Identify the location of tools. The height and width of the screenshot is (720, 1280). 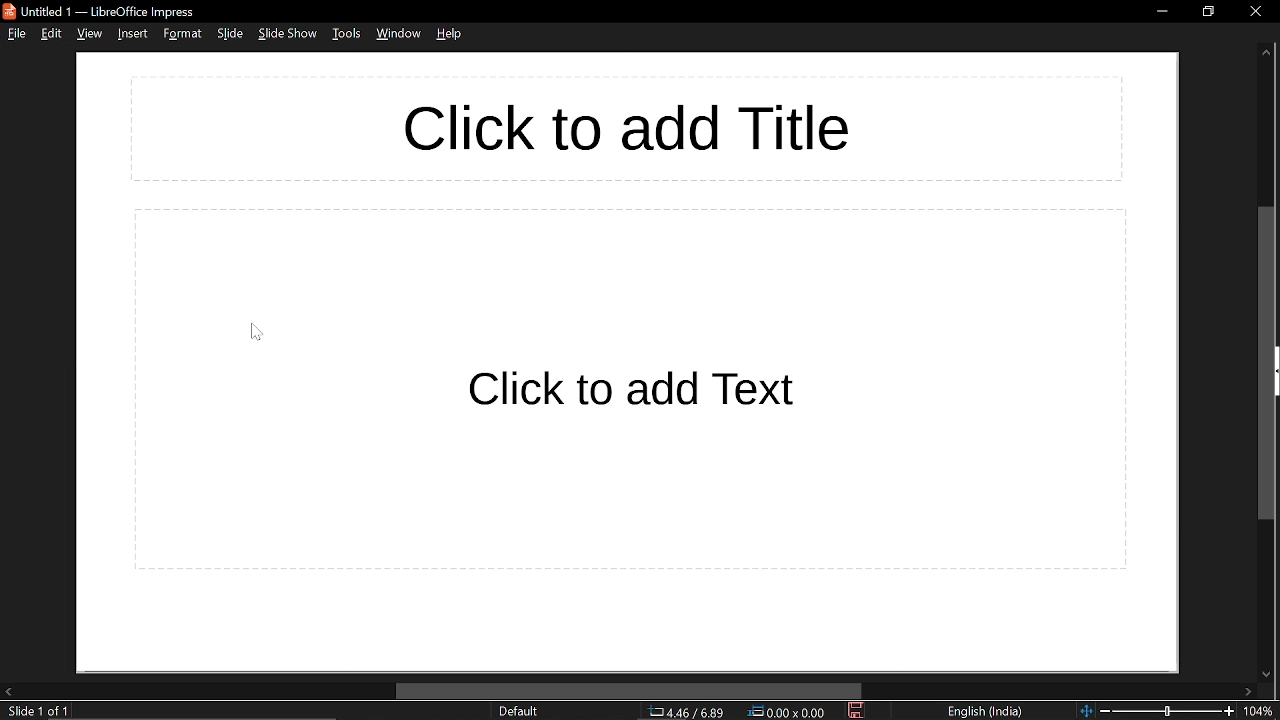
(348, 34).